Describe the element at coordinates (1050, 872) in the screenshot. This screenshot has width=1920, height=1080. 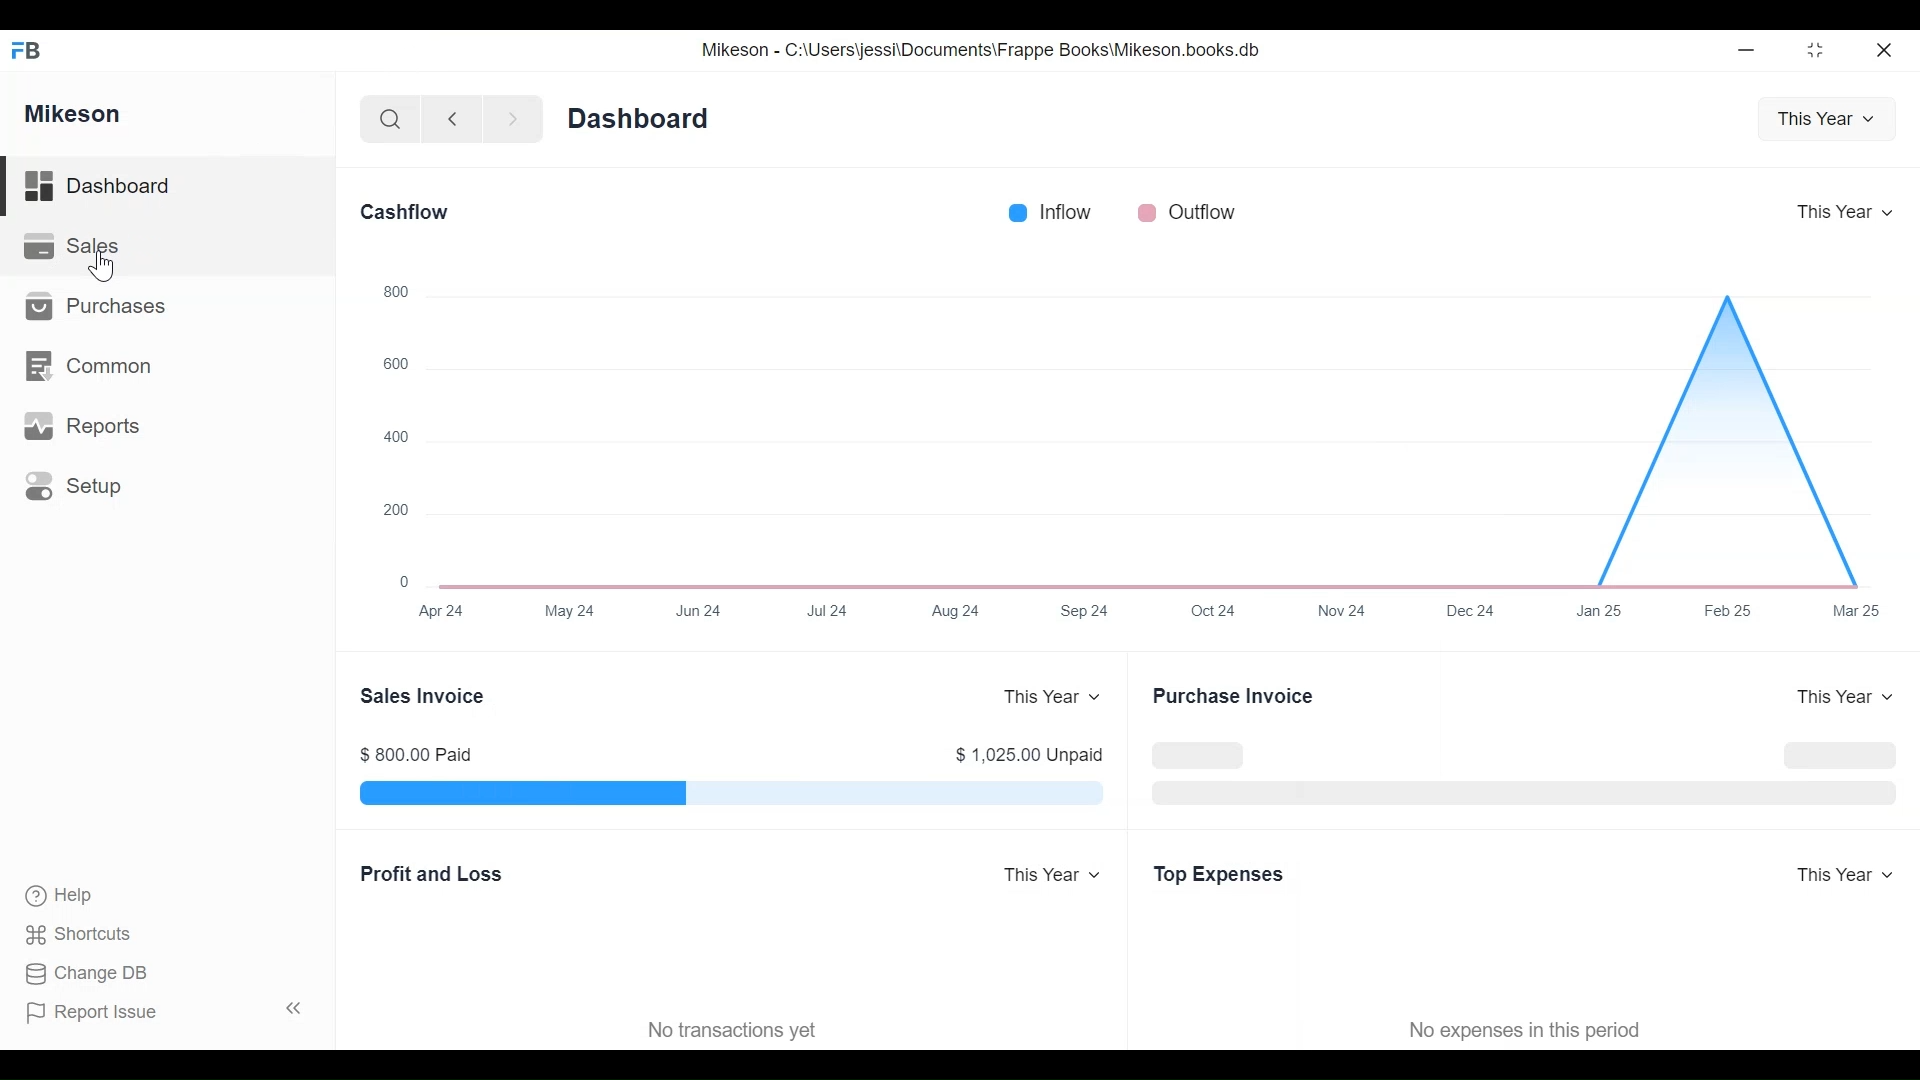
I see `This year` at that location.